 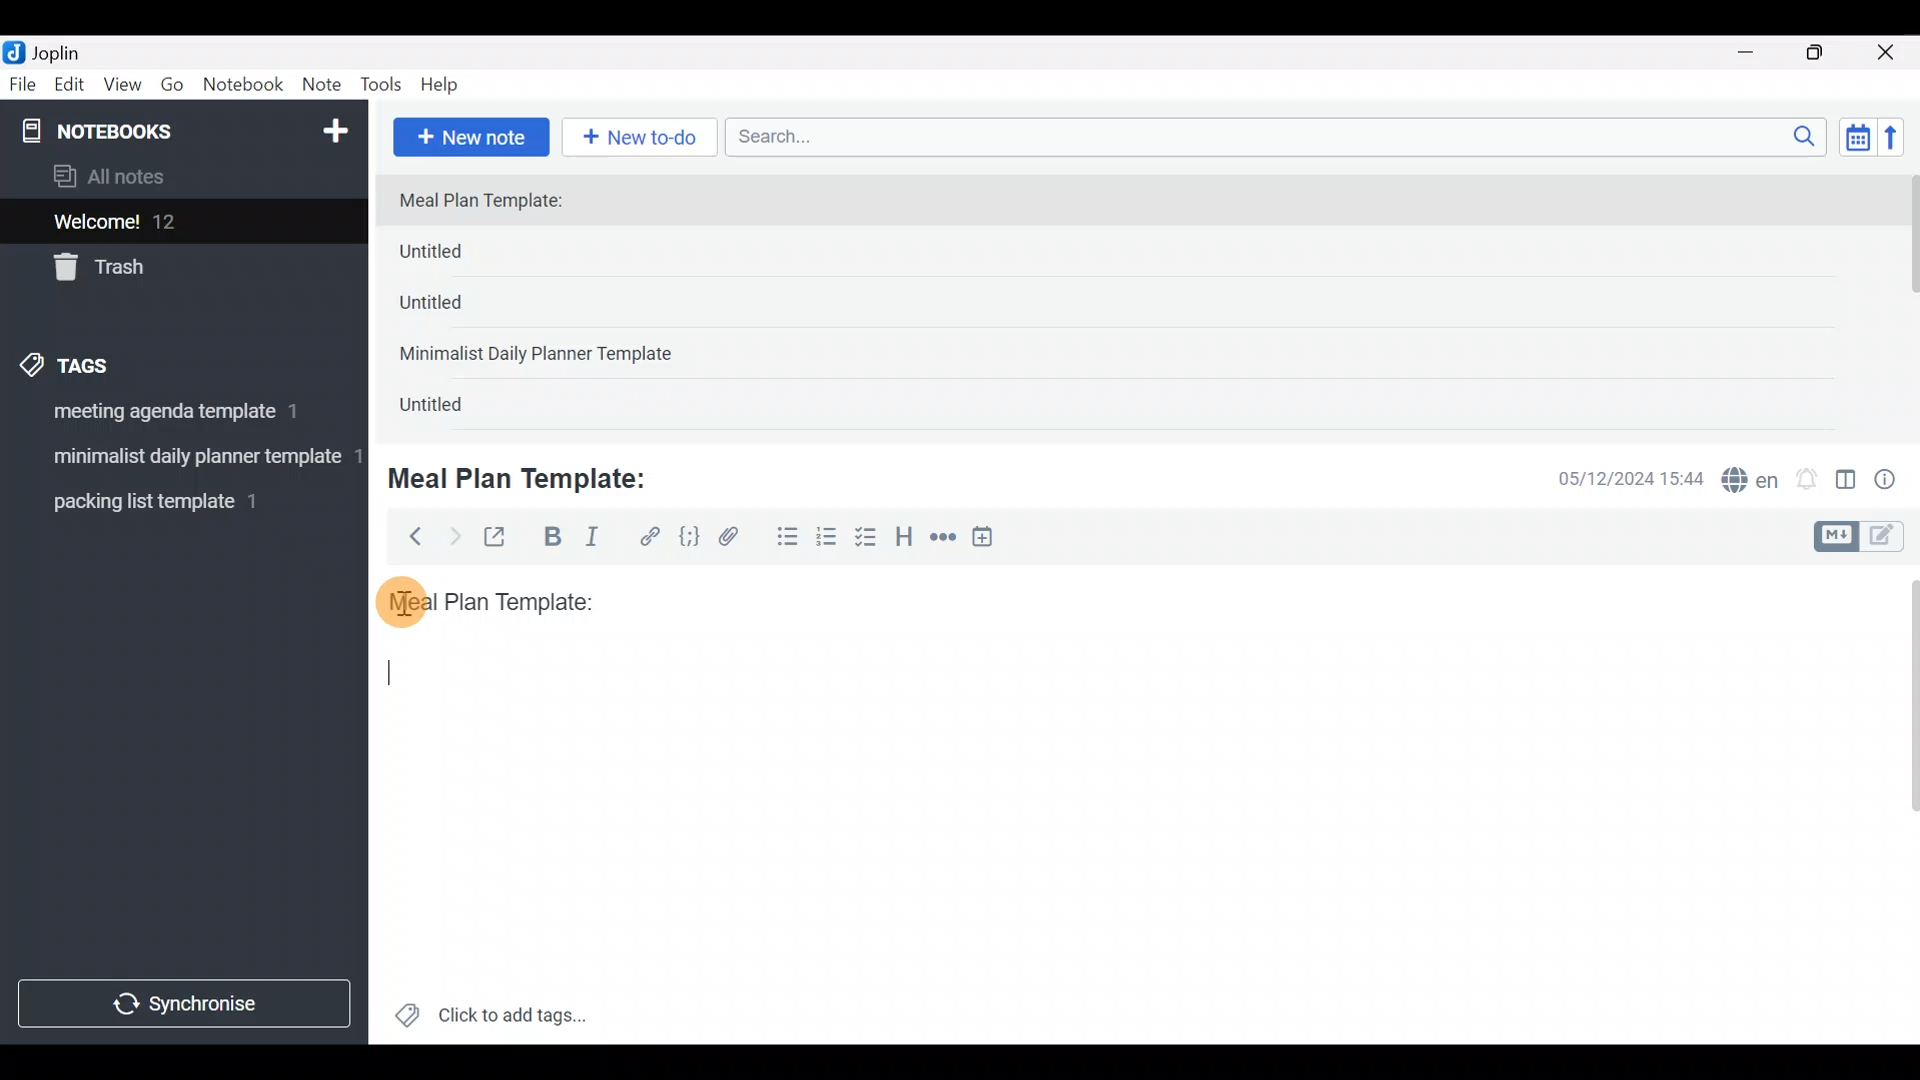 What do you see at coordinates (24, 85) in the screenshot?
I see `File` at bounding box center [24, 85].